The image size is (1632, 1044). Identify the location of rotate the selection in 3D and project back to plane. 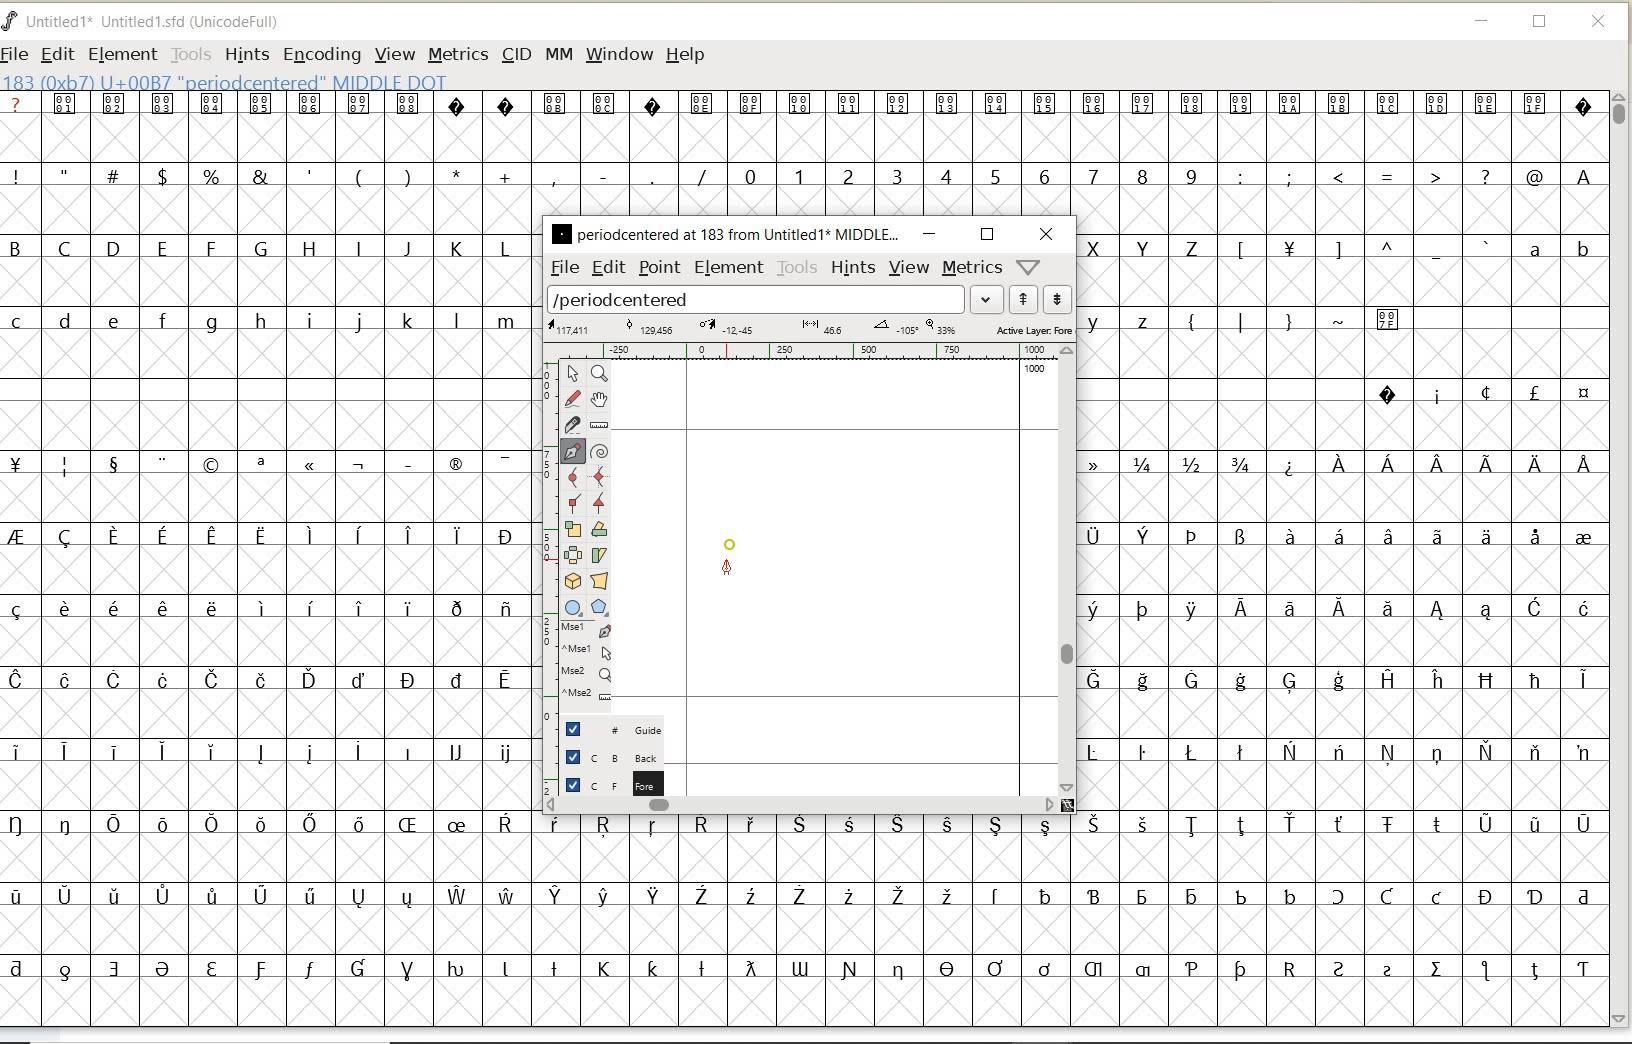
(572, 580).